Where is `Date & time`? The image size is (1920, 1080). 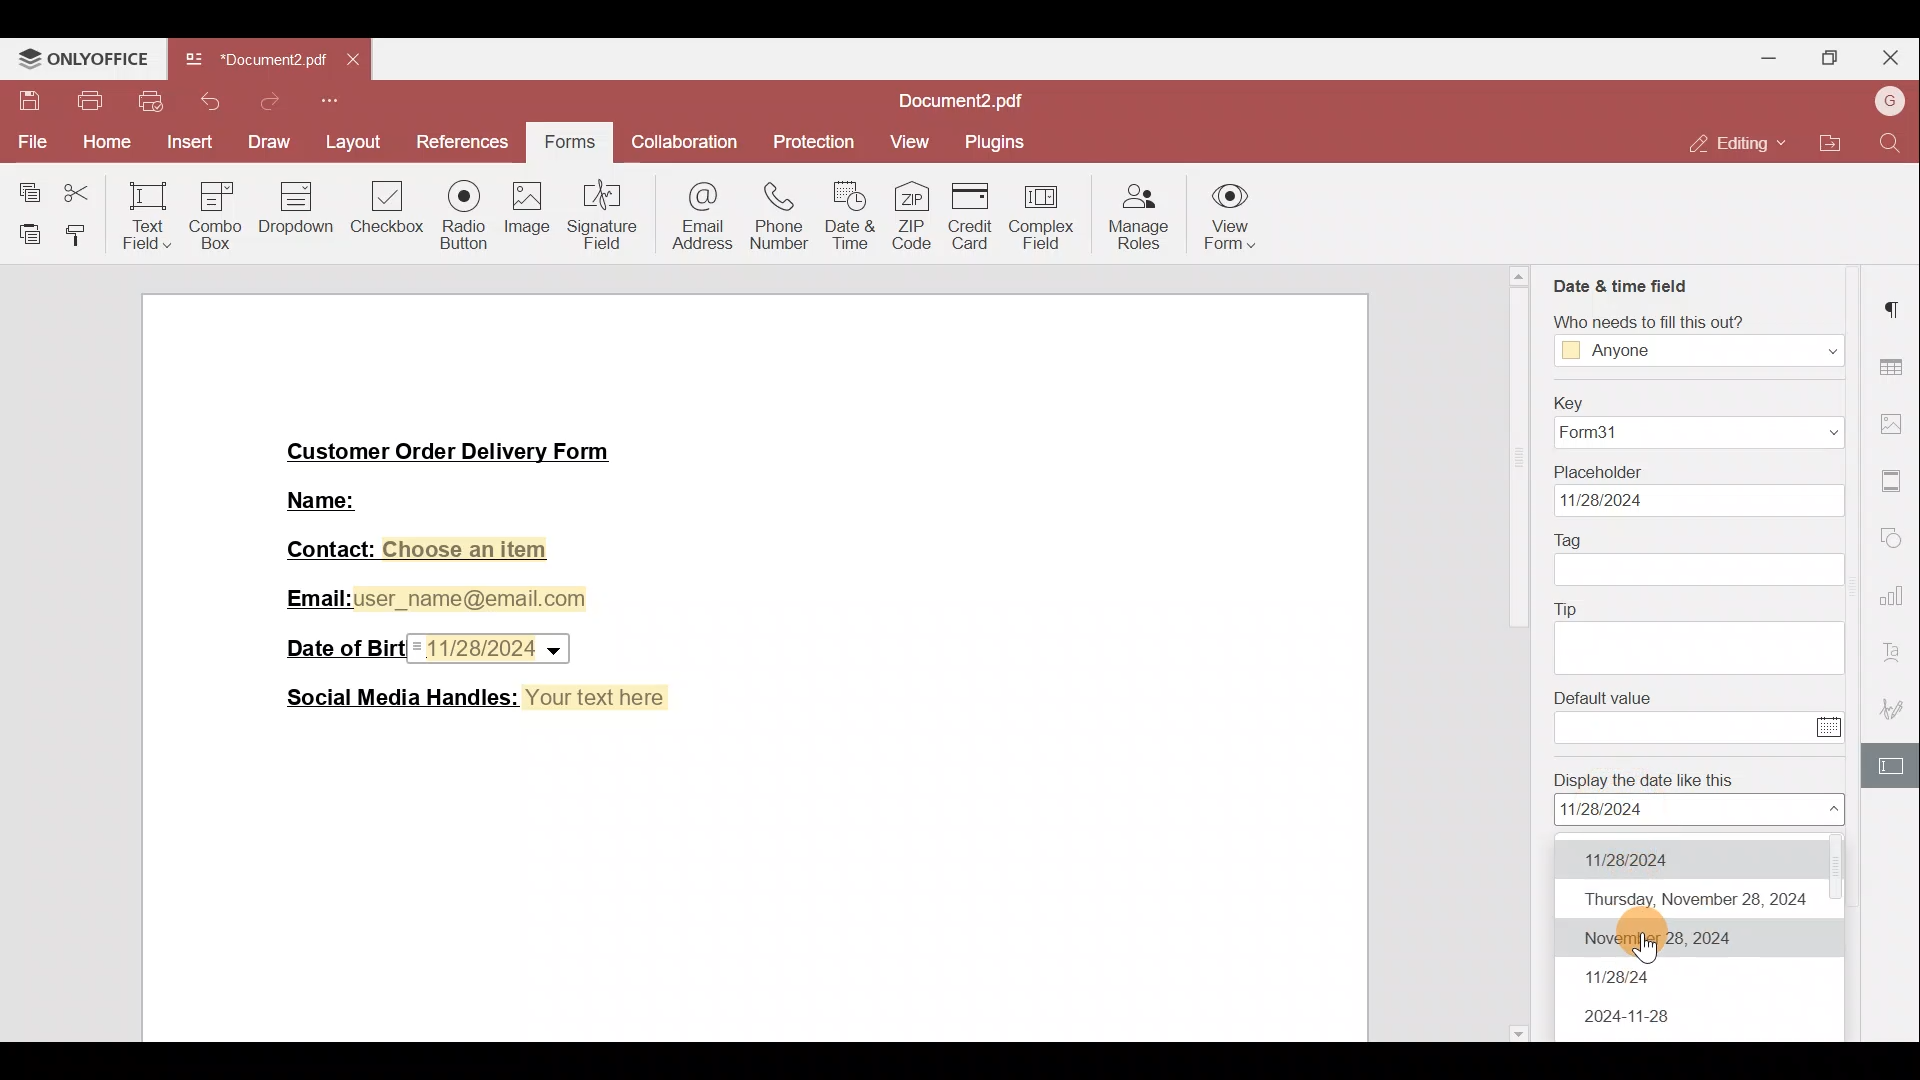 Date & time is located at coordinates (851, 216).